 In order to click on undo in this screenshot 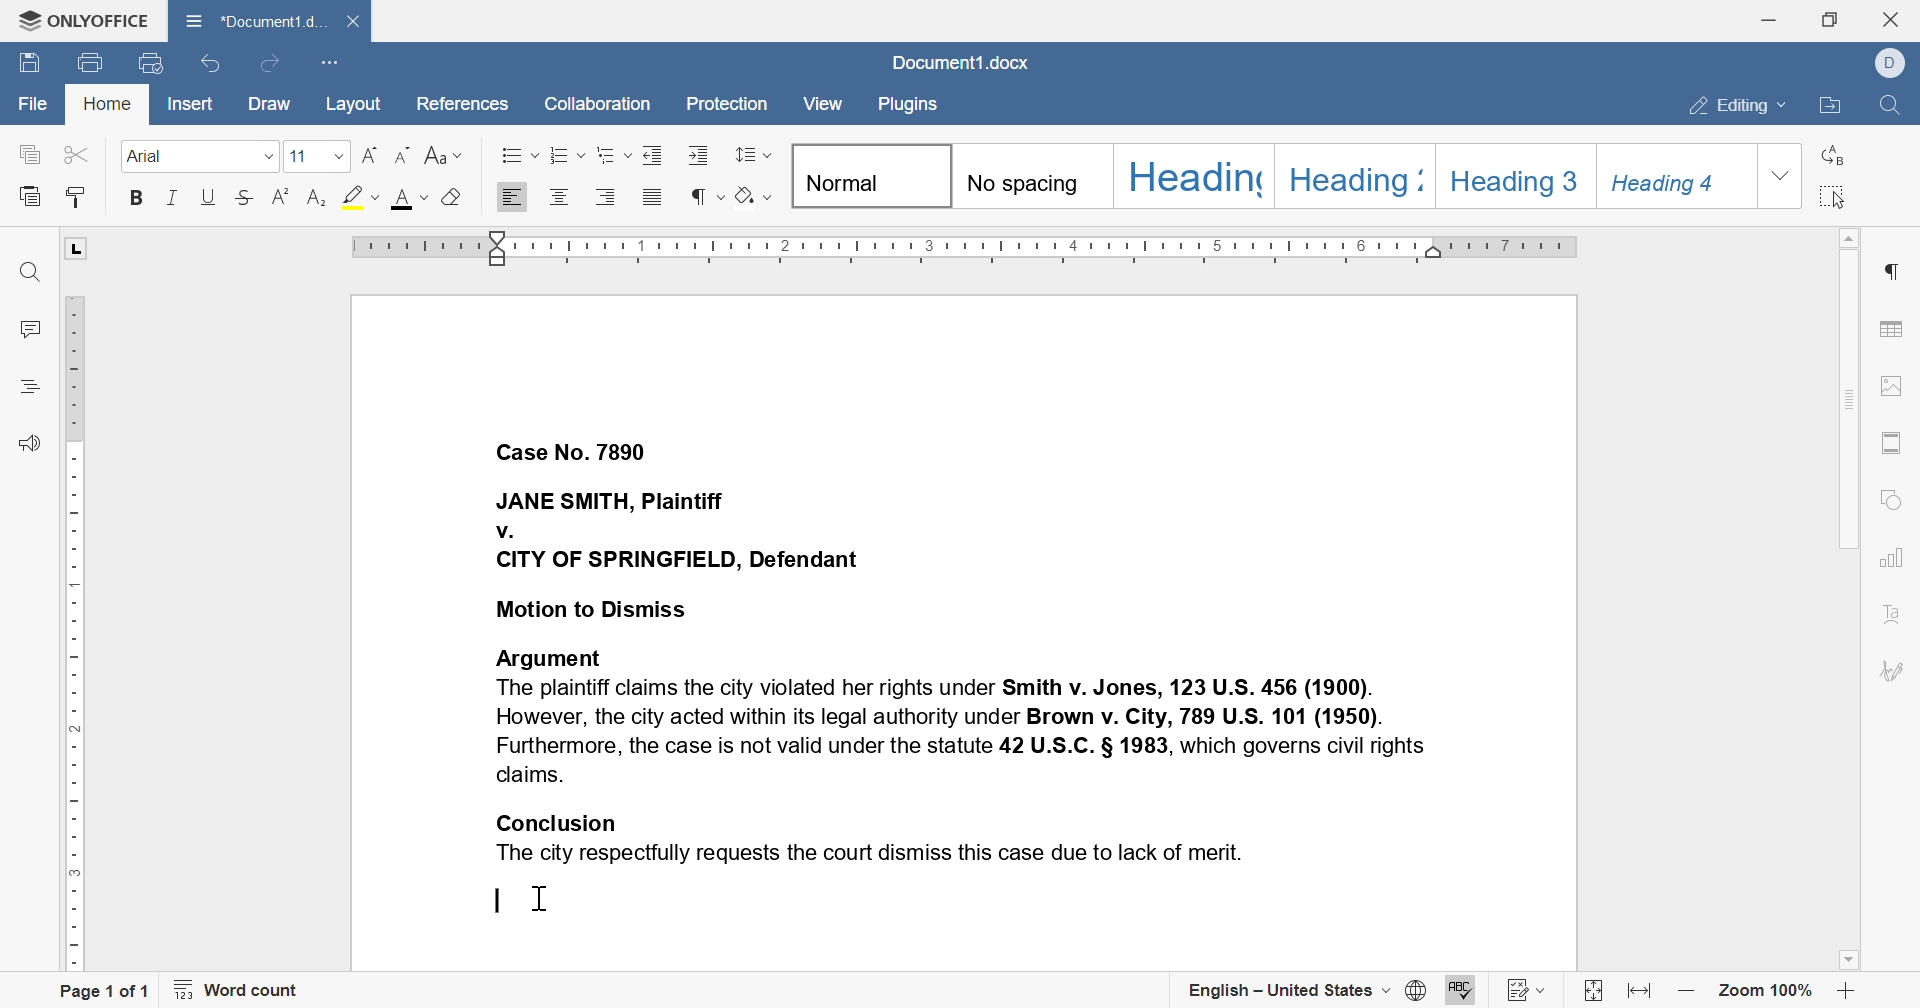, I will do `click(211, 68)`.